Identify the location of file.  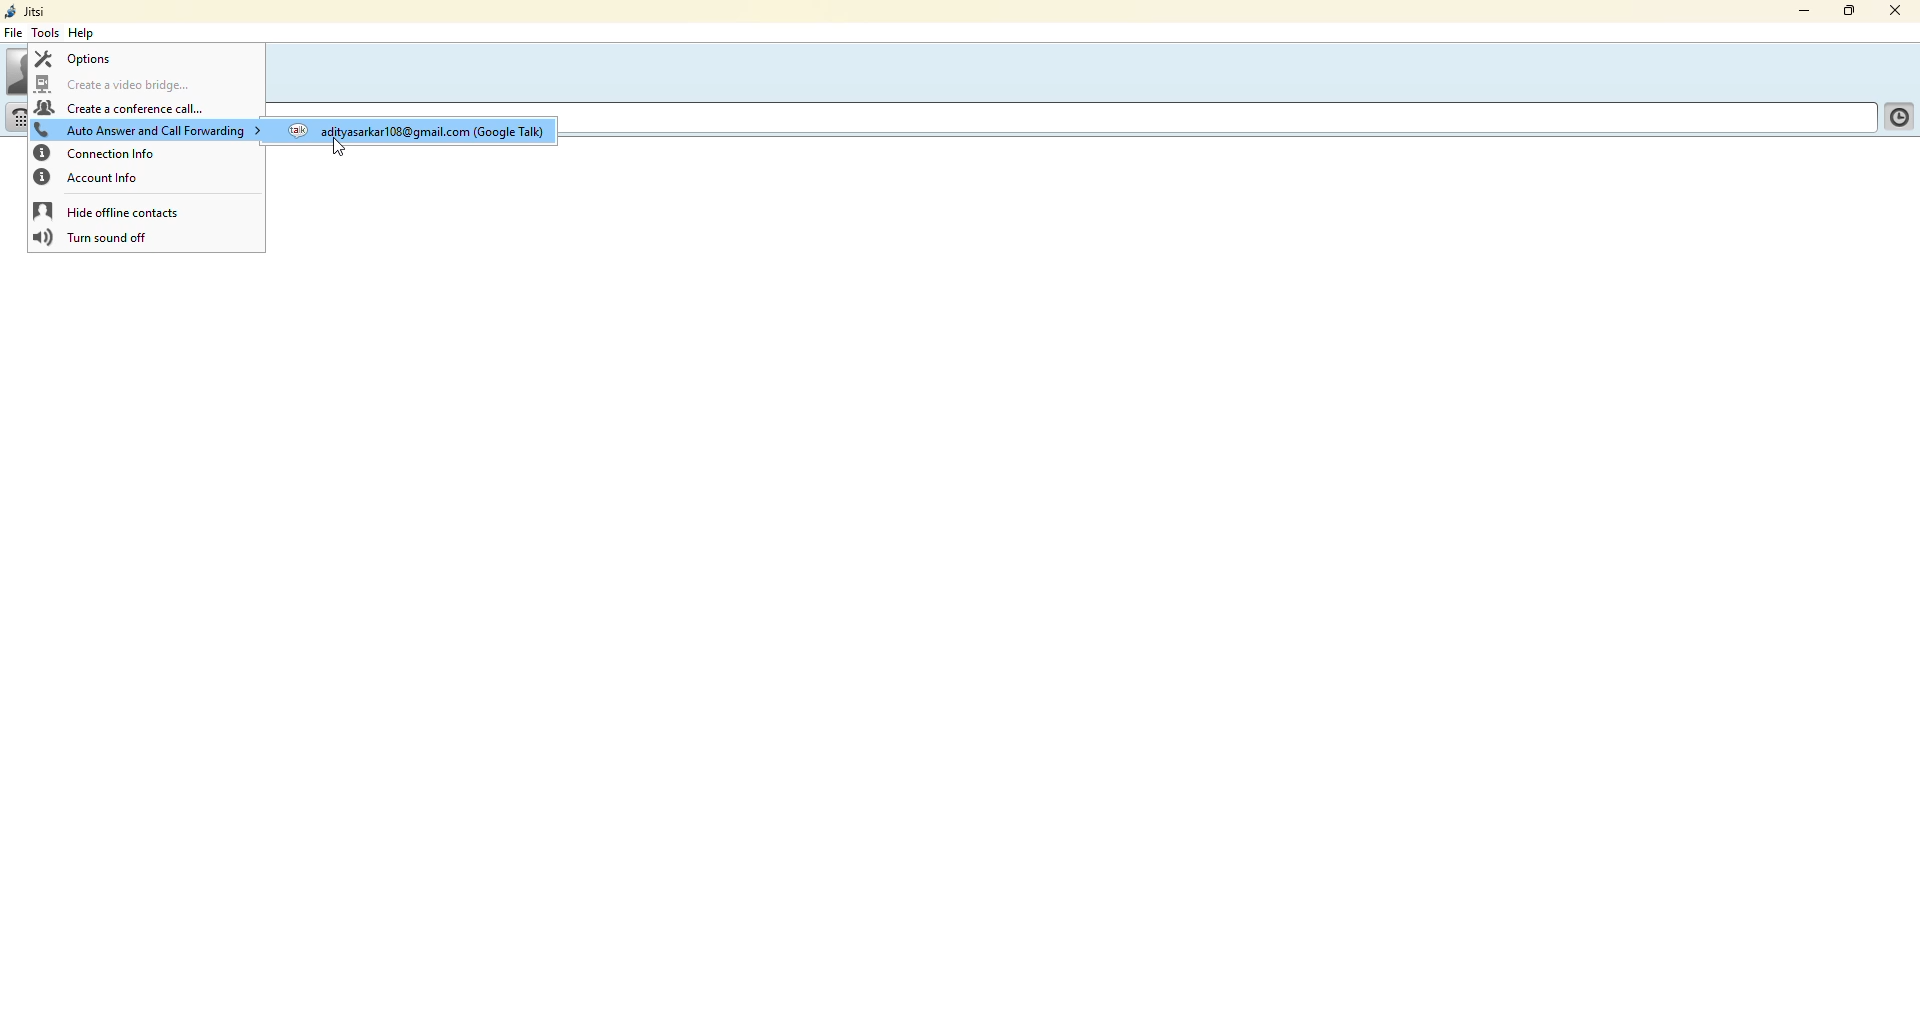
(17, 34).